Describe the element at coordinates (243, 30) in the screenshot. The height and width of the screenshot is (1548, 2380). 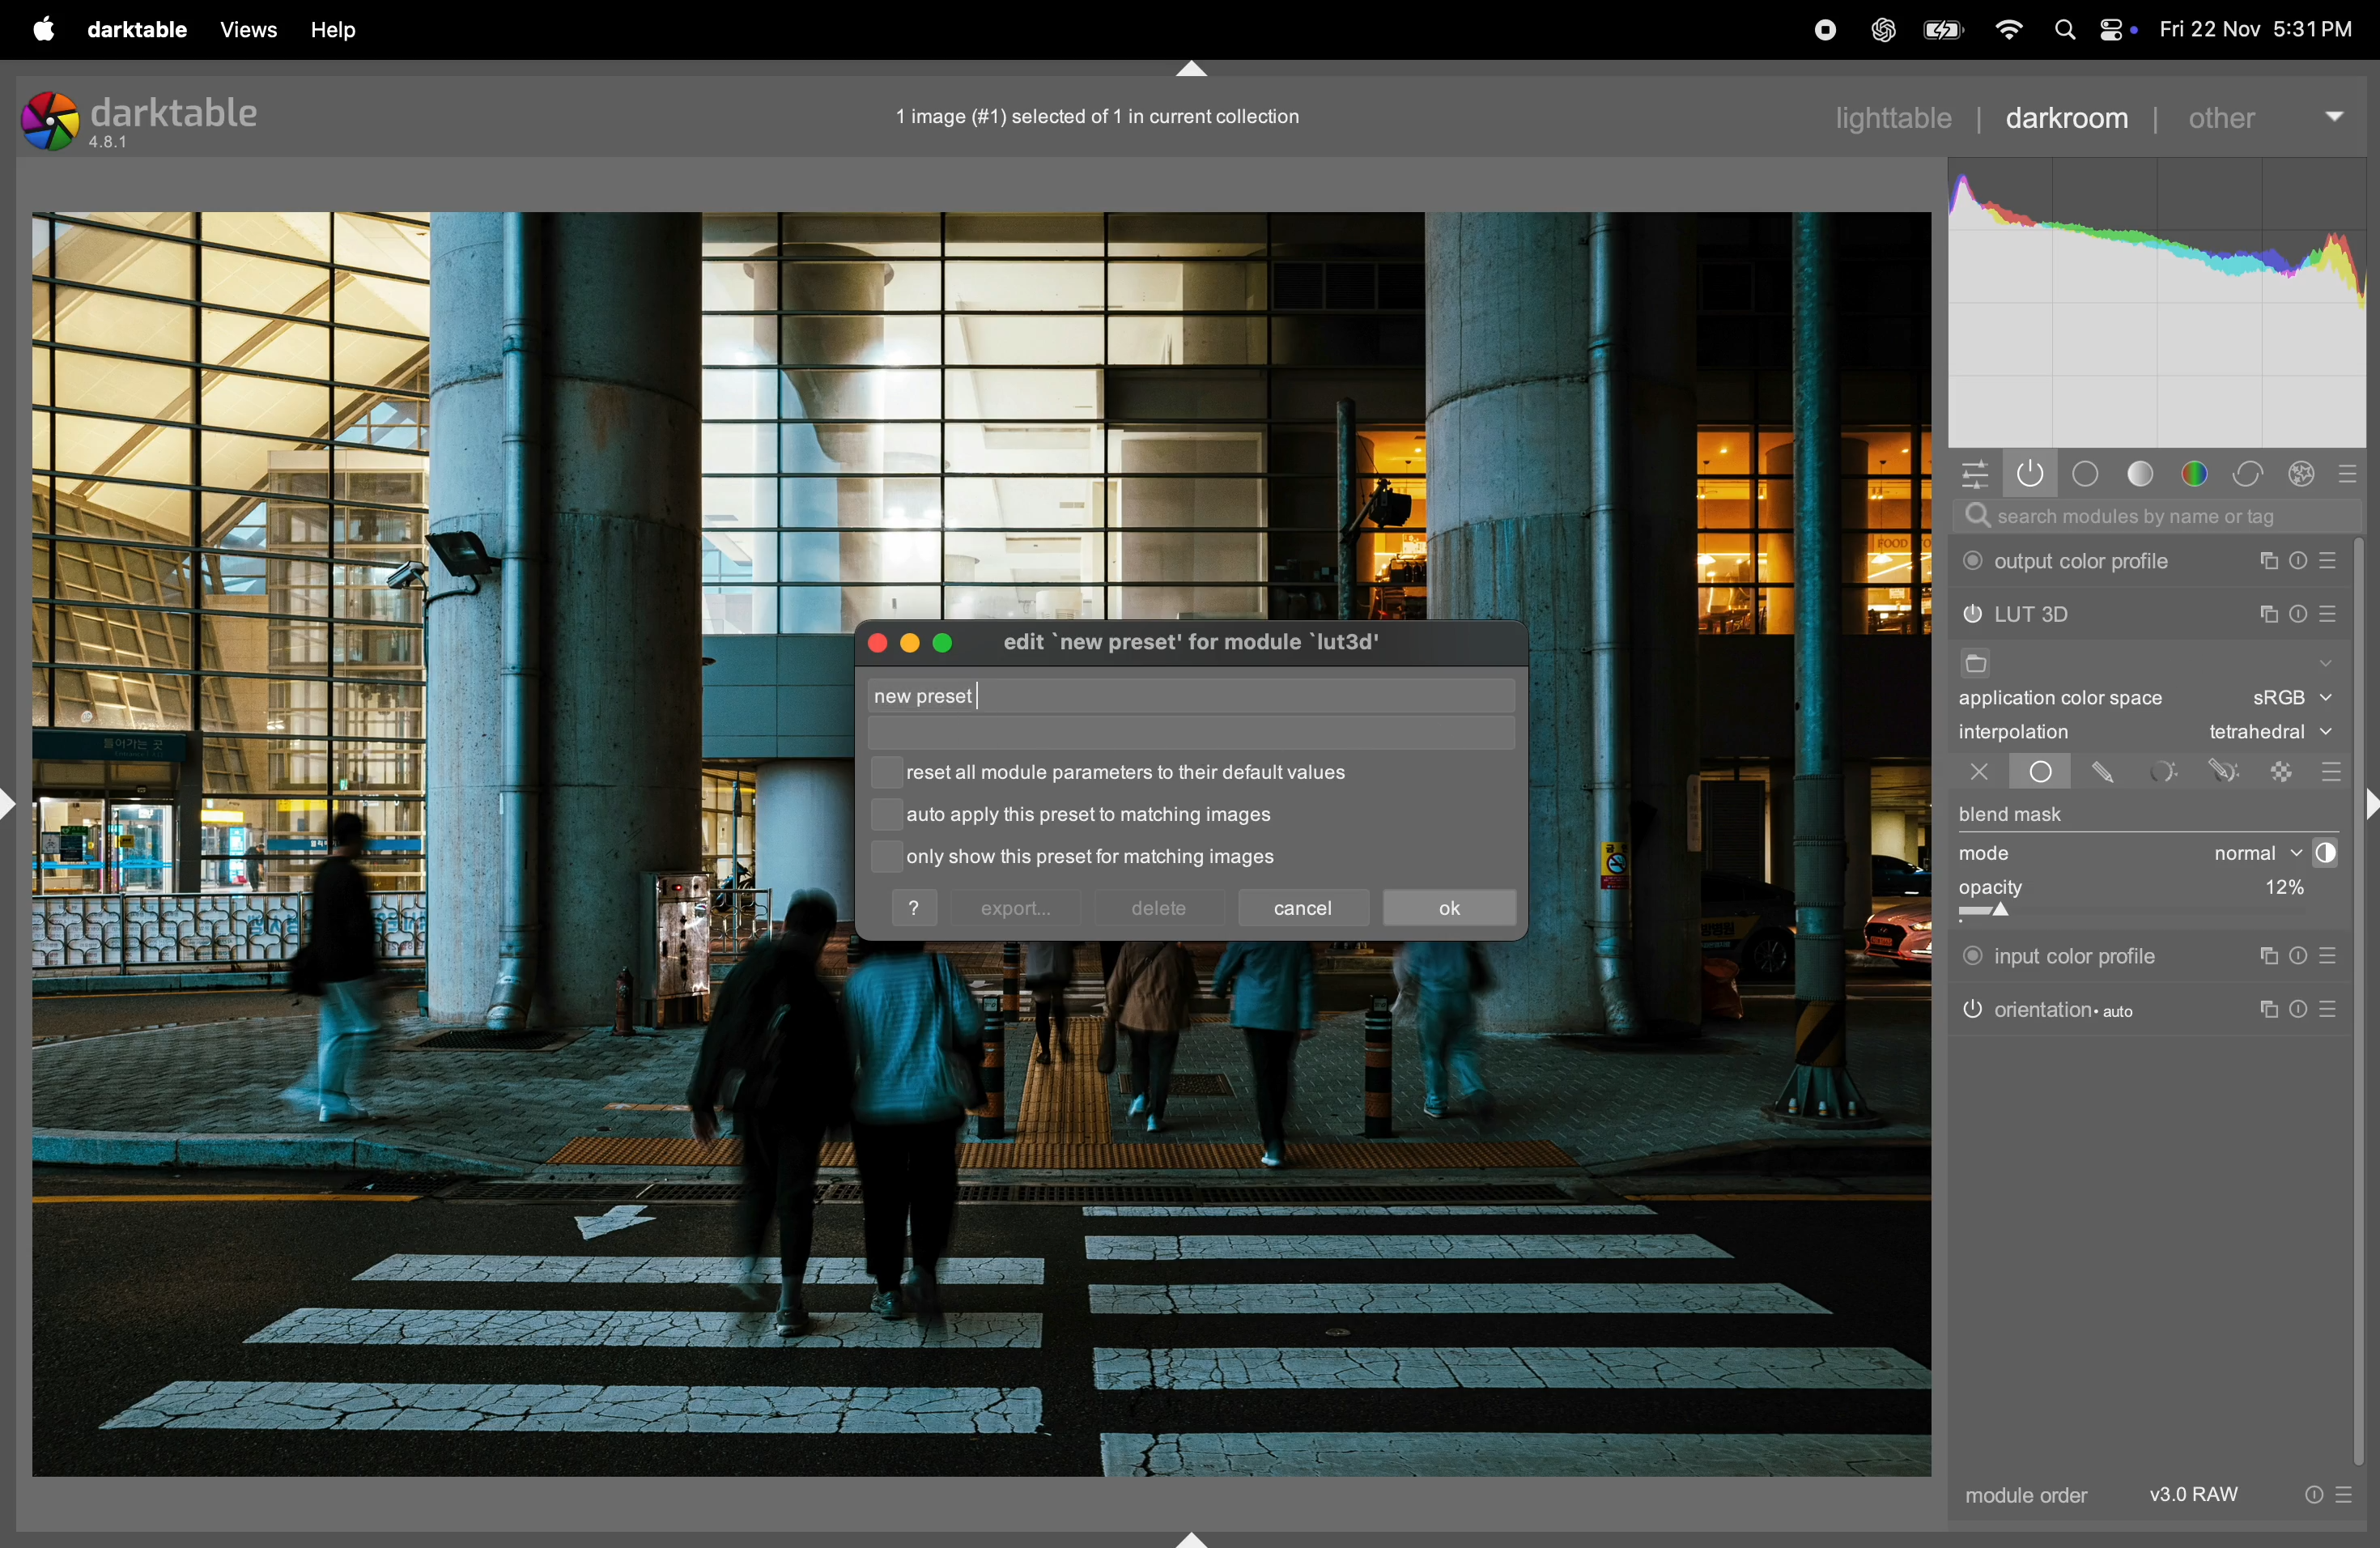
I see `views` at that location.